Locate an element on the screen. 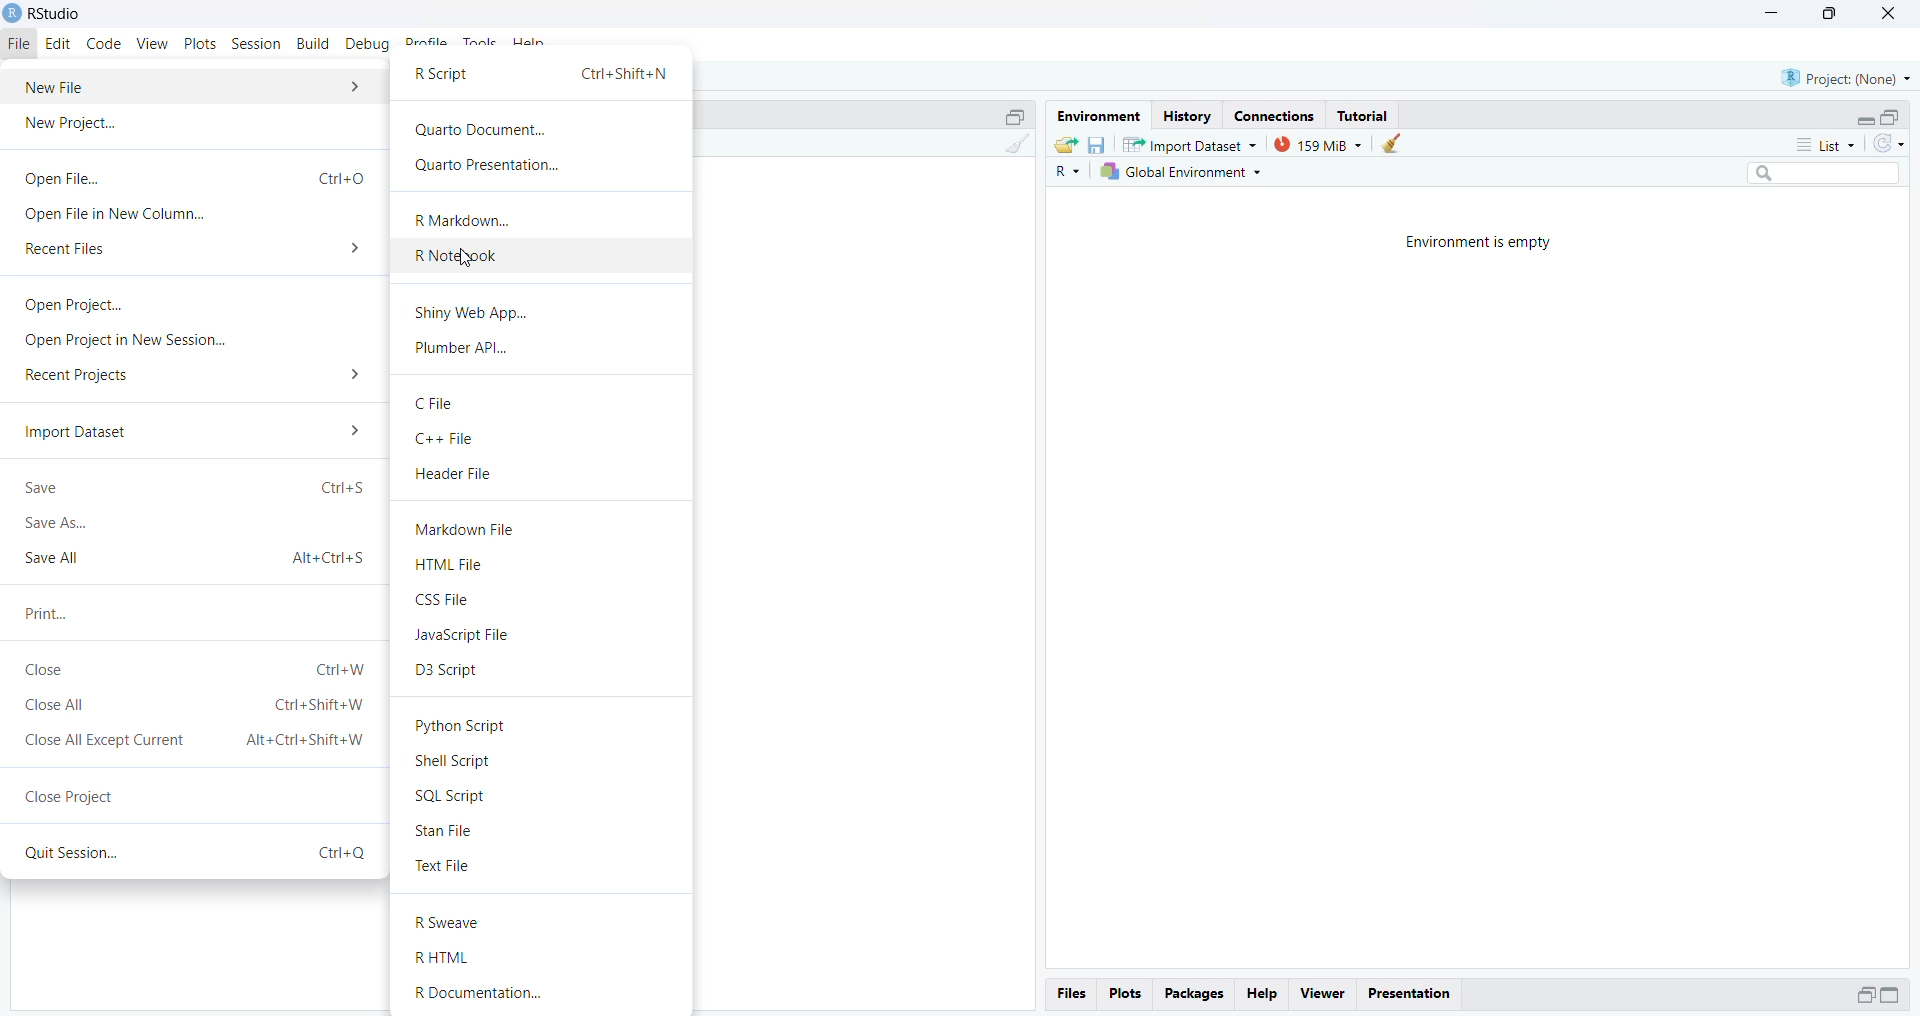  search is located at coordinates (1816, 176).